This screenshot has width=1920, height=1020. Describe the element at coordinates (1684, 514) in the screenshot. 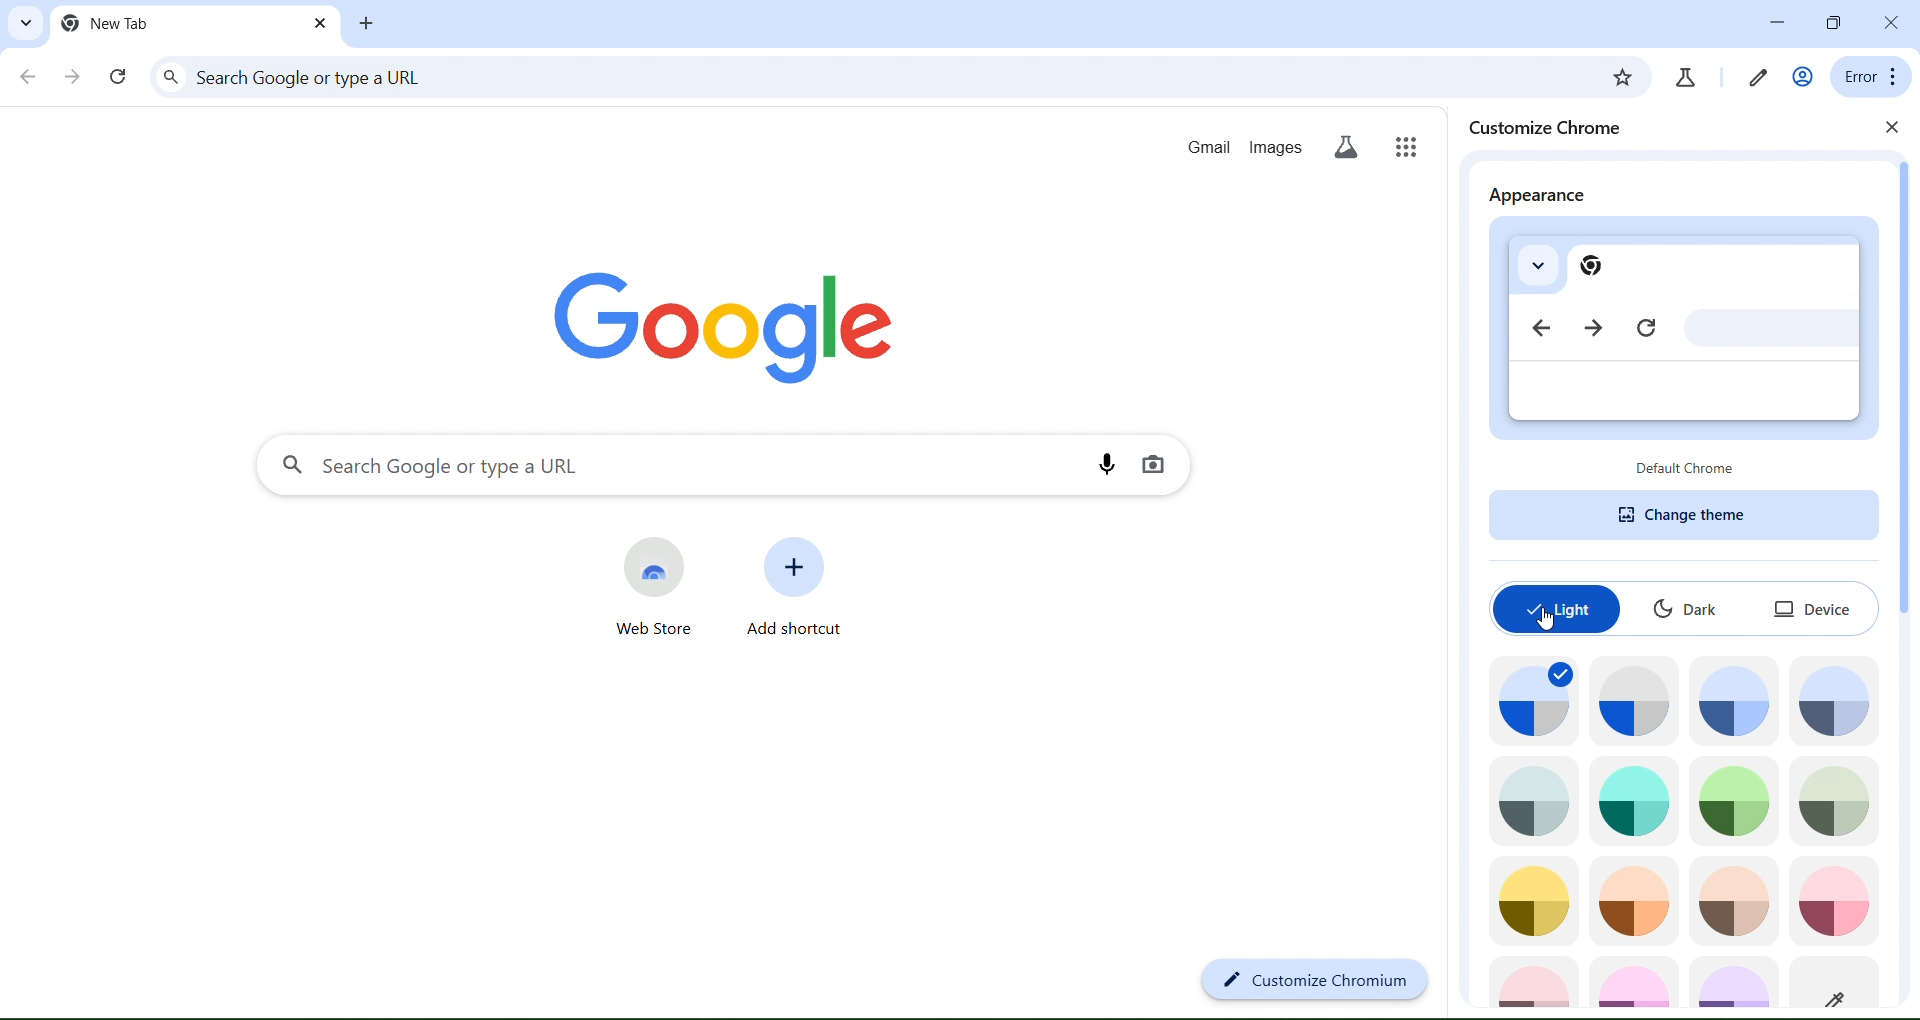

I see `change theme` at that location.